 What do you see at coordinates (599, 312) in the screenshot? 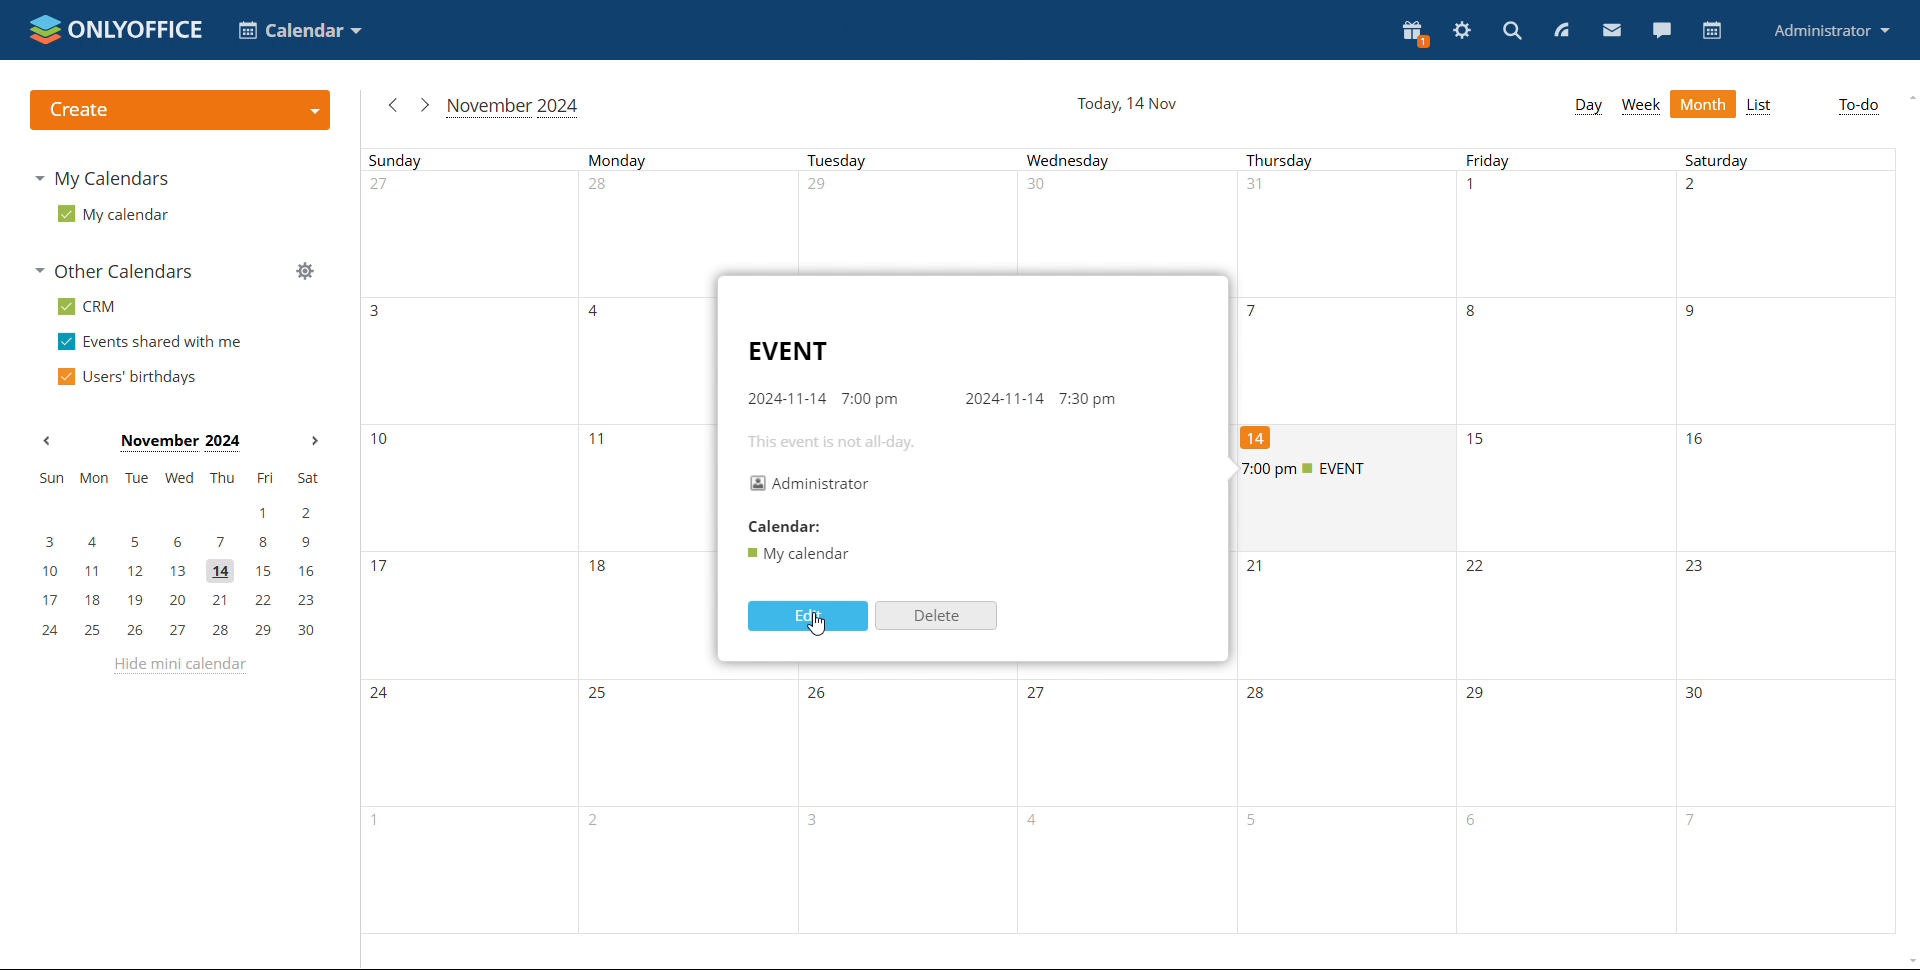
I see `number` at bounding box center [599, 312].